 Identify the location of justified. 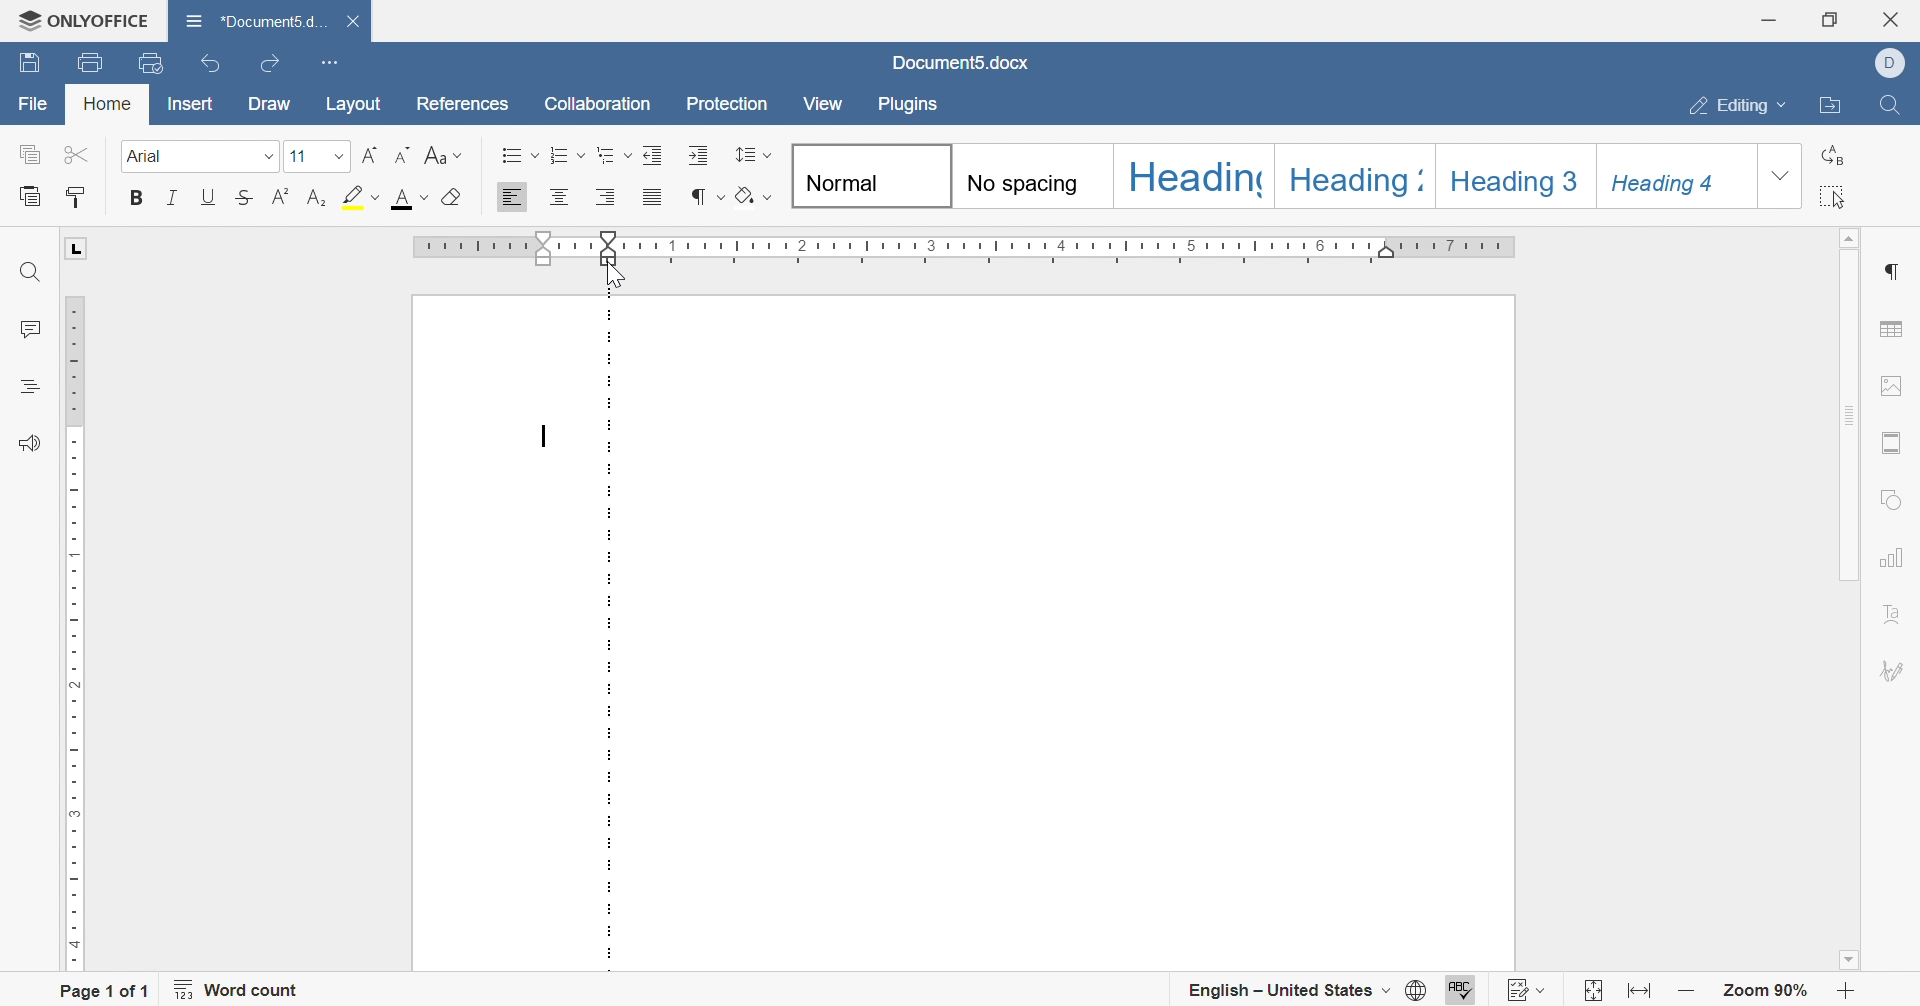
(651, 200).